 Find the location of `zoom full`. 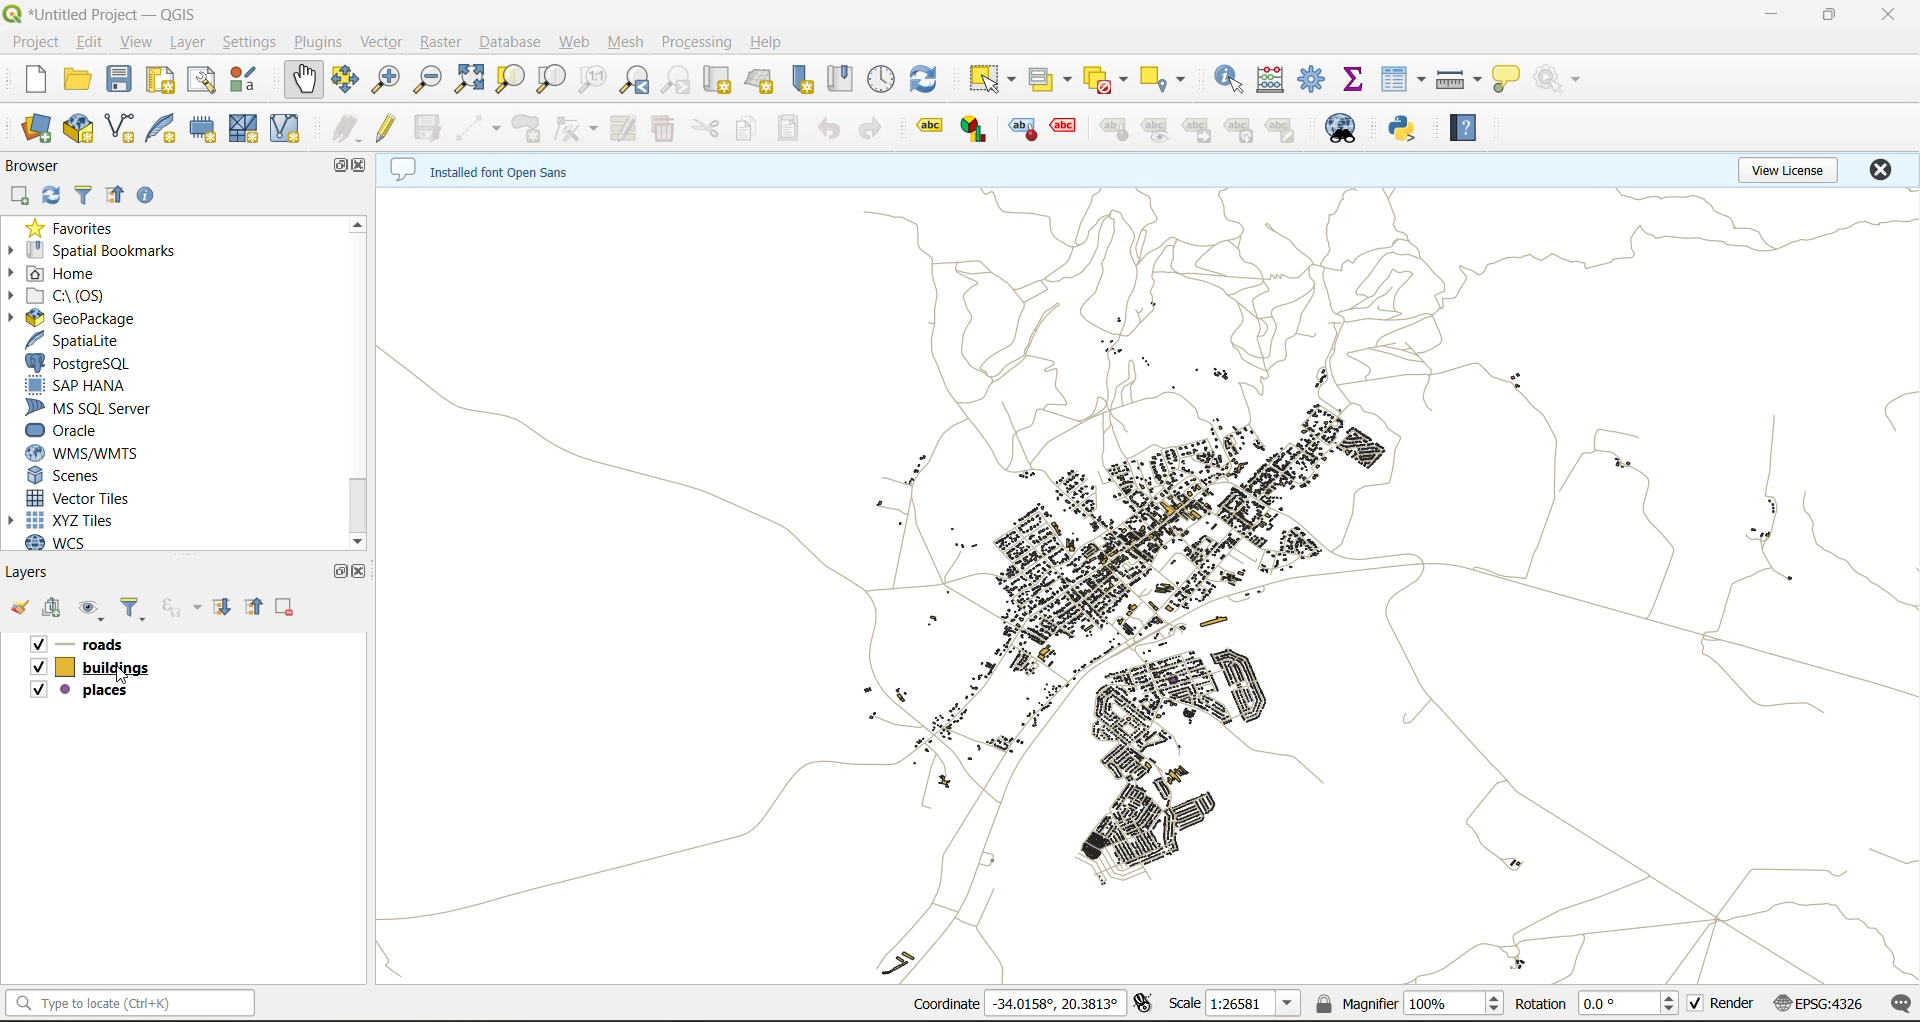

zoom full is located at coordinates (473, 80).